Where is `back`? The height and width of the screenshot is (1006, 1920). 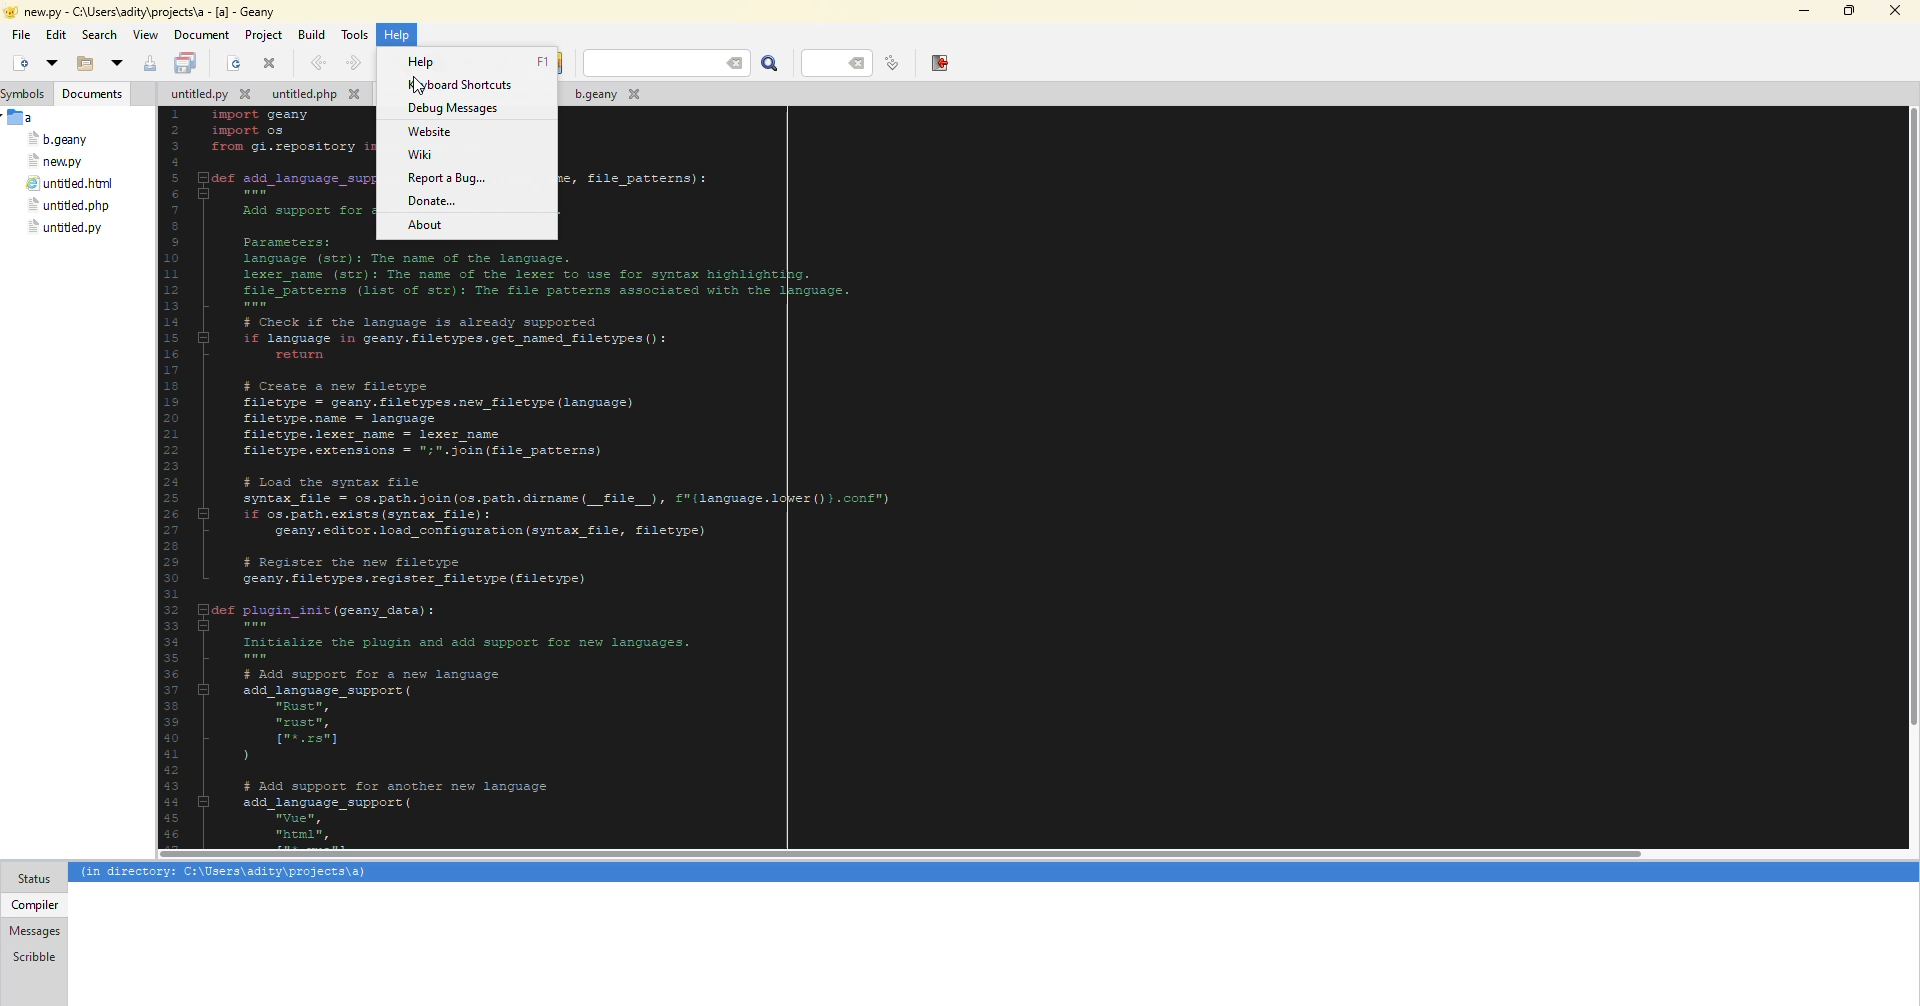
back is located at coordinates (316, 62).